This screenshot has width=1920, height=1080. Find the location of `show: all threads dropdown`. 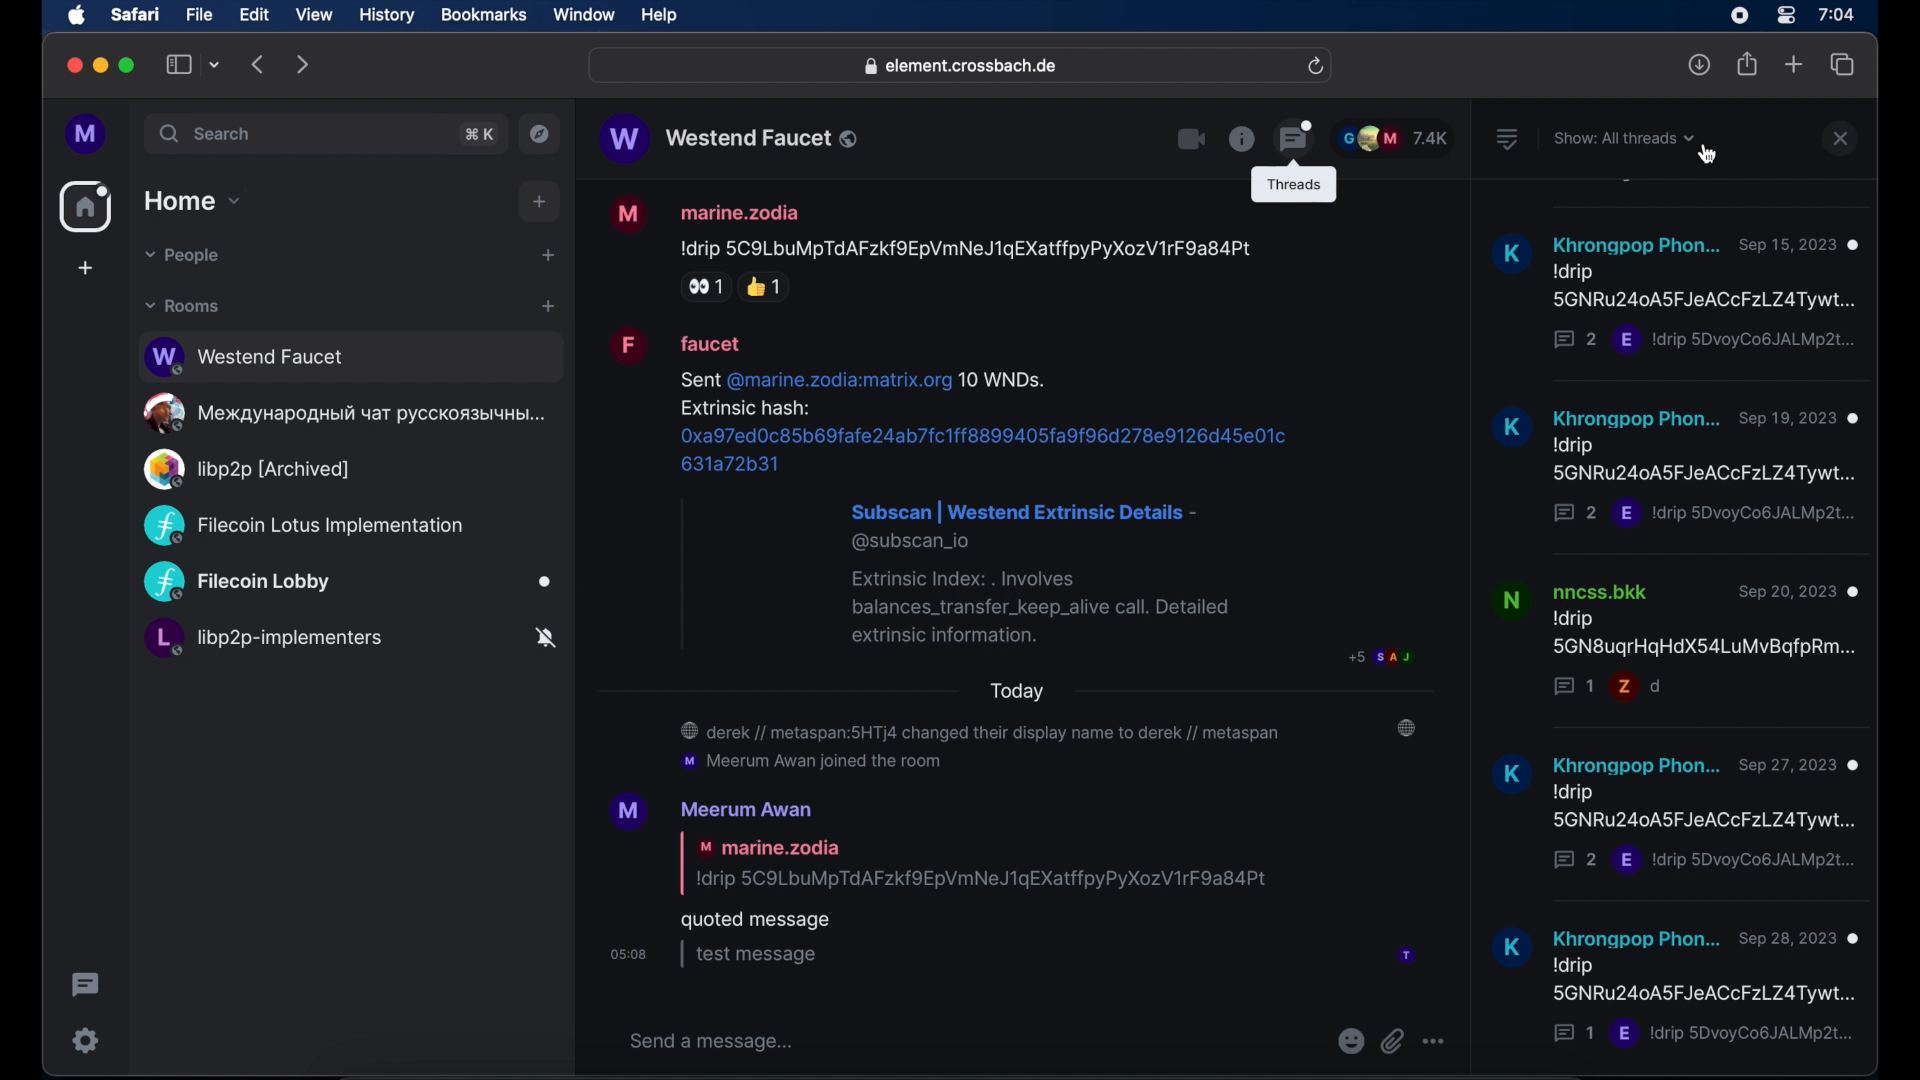

show: all threads dropdown is located at coordinates (1622, 136).